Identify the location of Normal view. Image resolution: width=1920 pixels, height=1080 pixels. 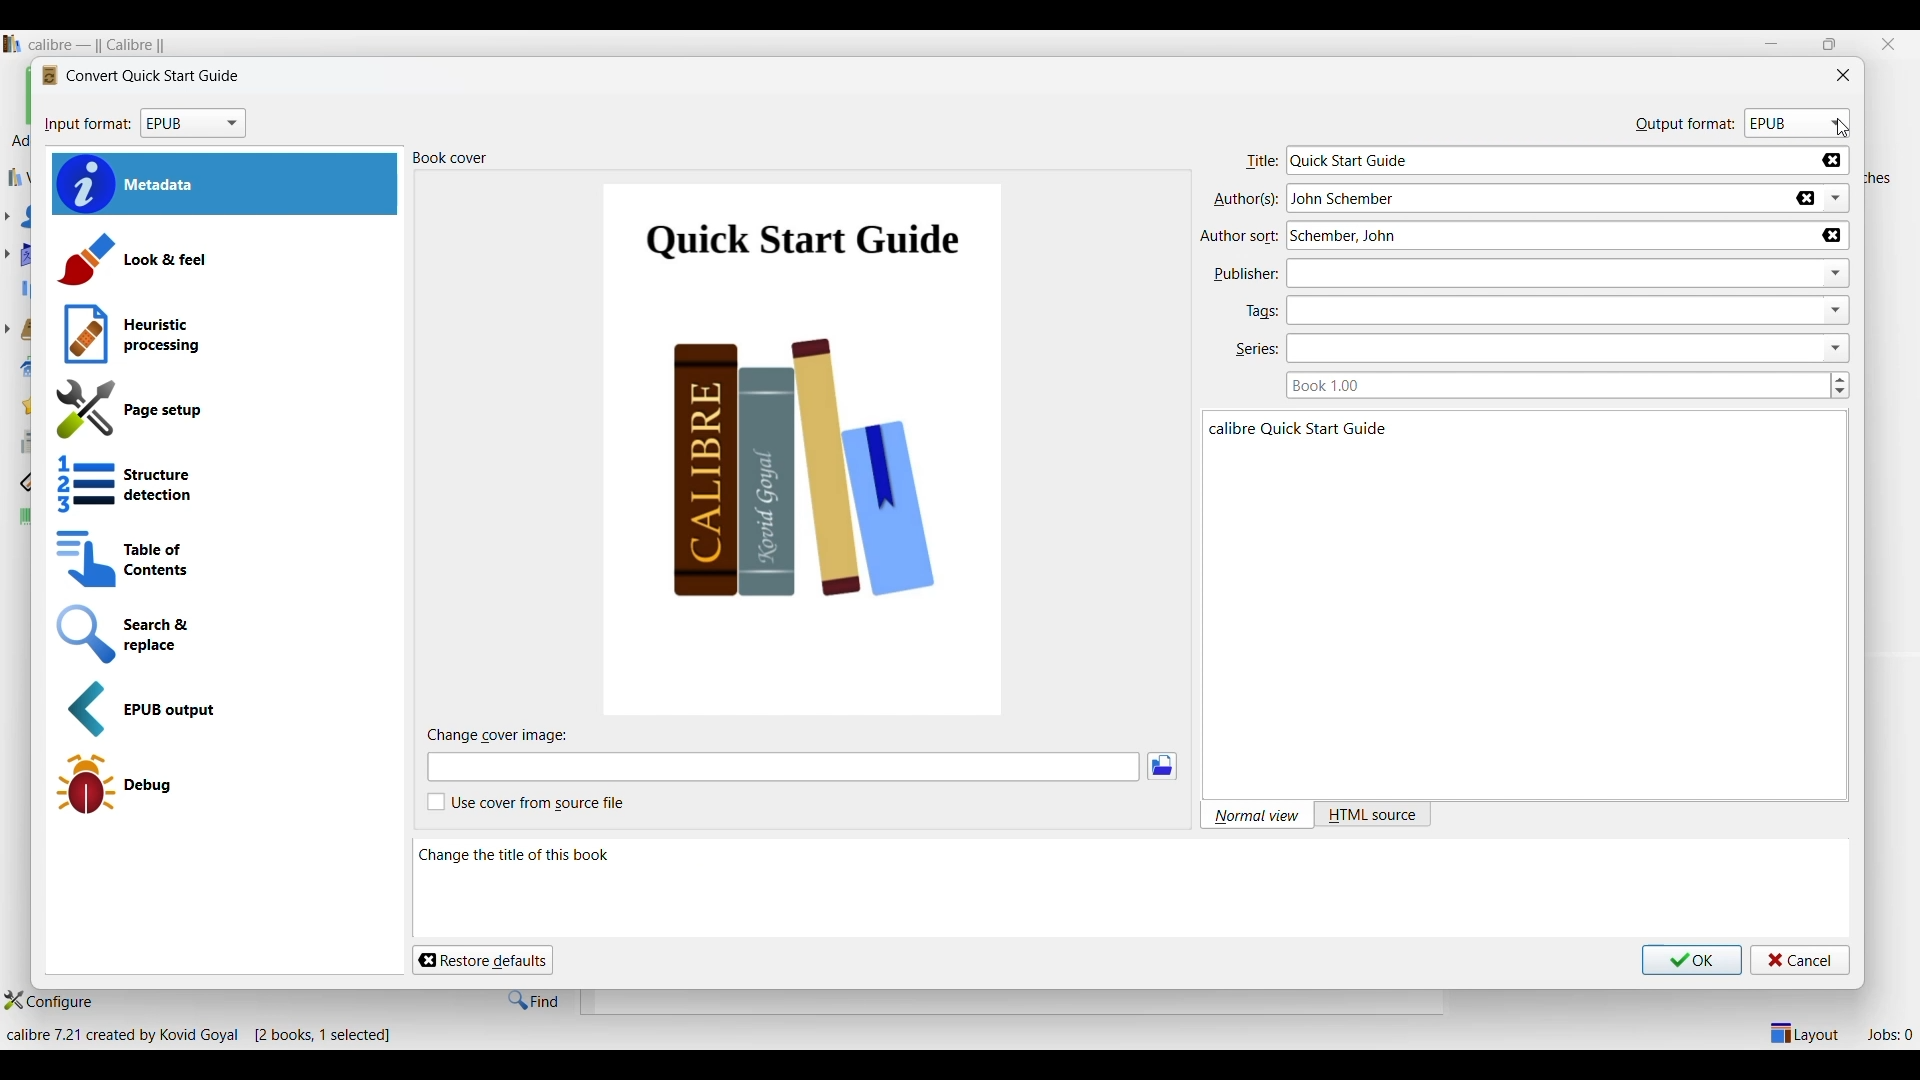
(1258, 816).